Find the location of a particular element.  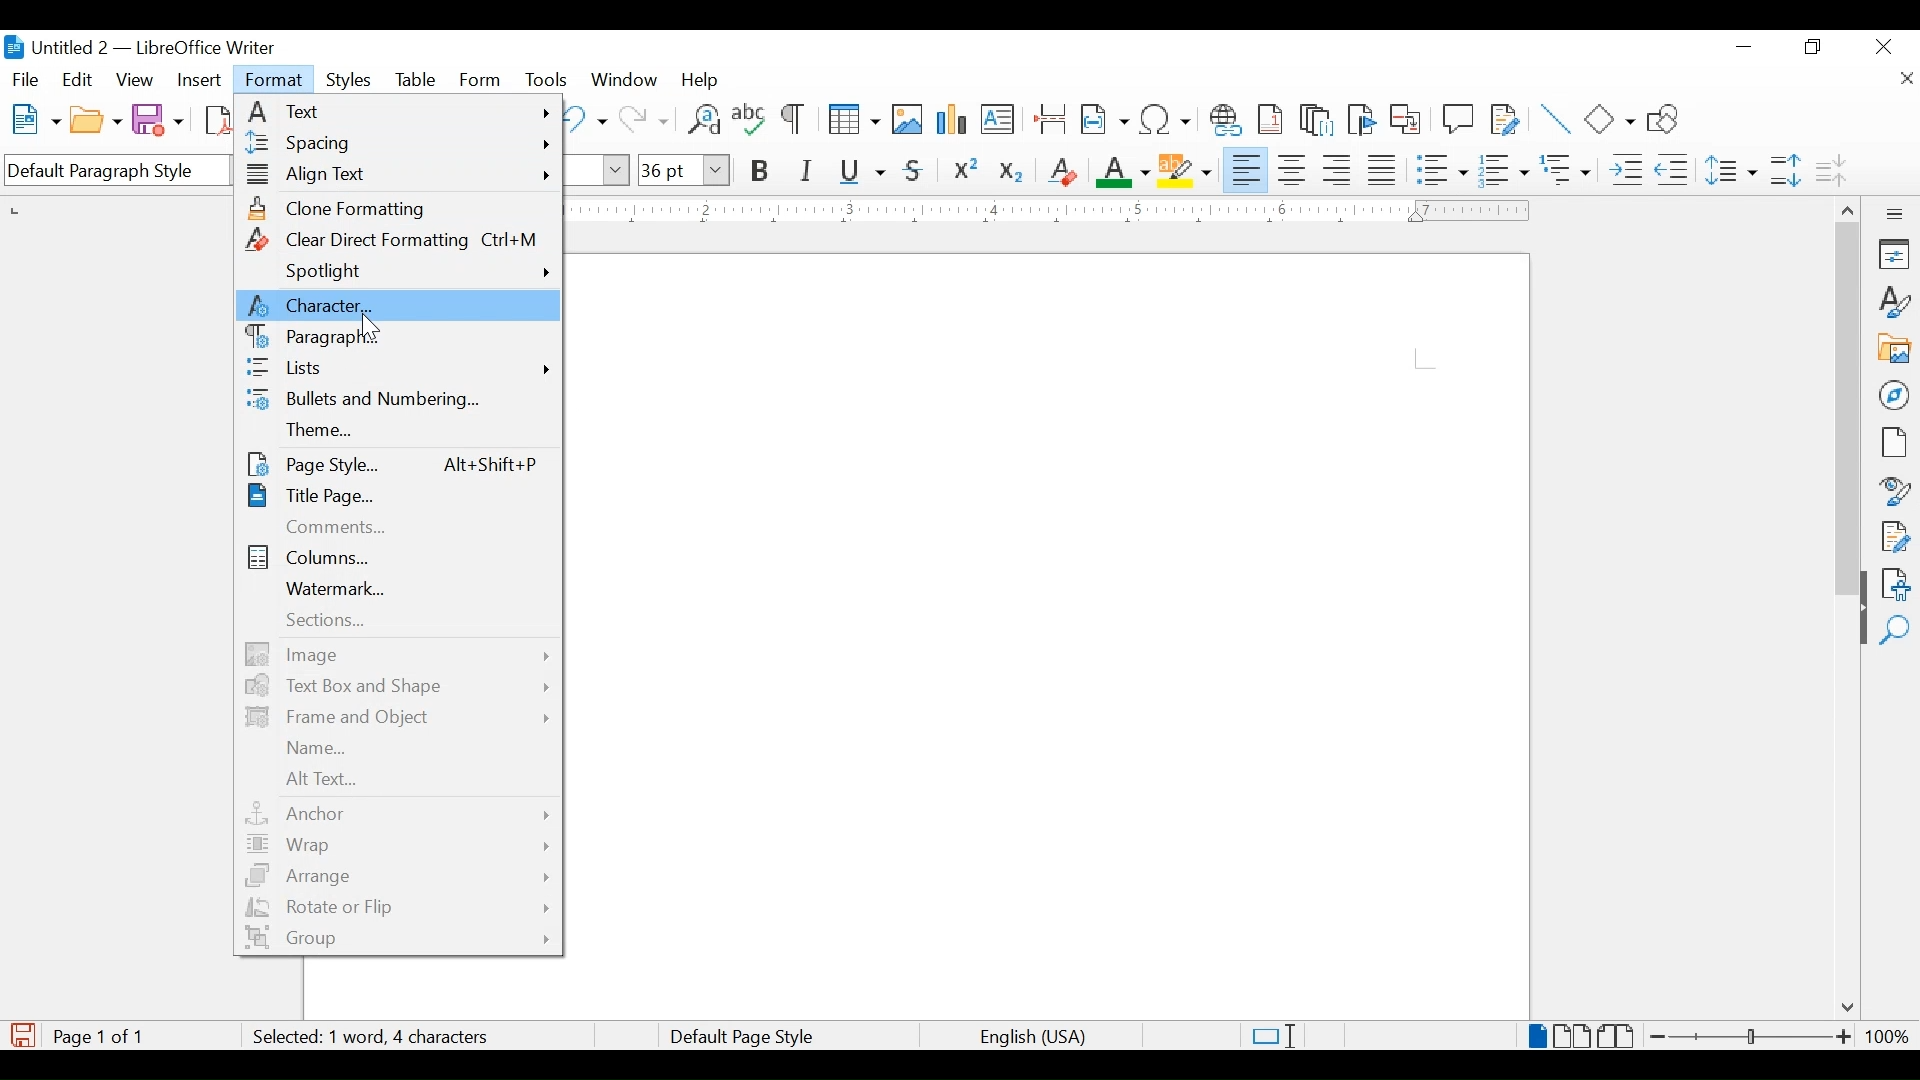

table is located at coordinates (416, 80).